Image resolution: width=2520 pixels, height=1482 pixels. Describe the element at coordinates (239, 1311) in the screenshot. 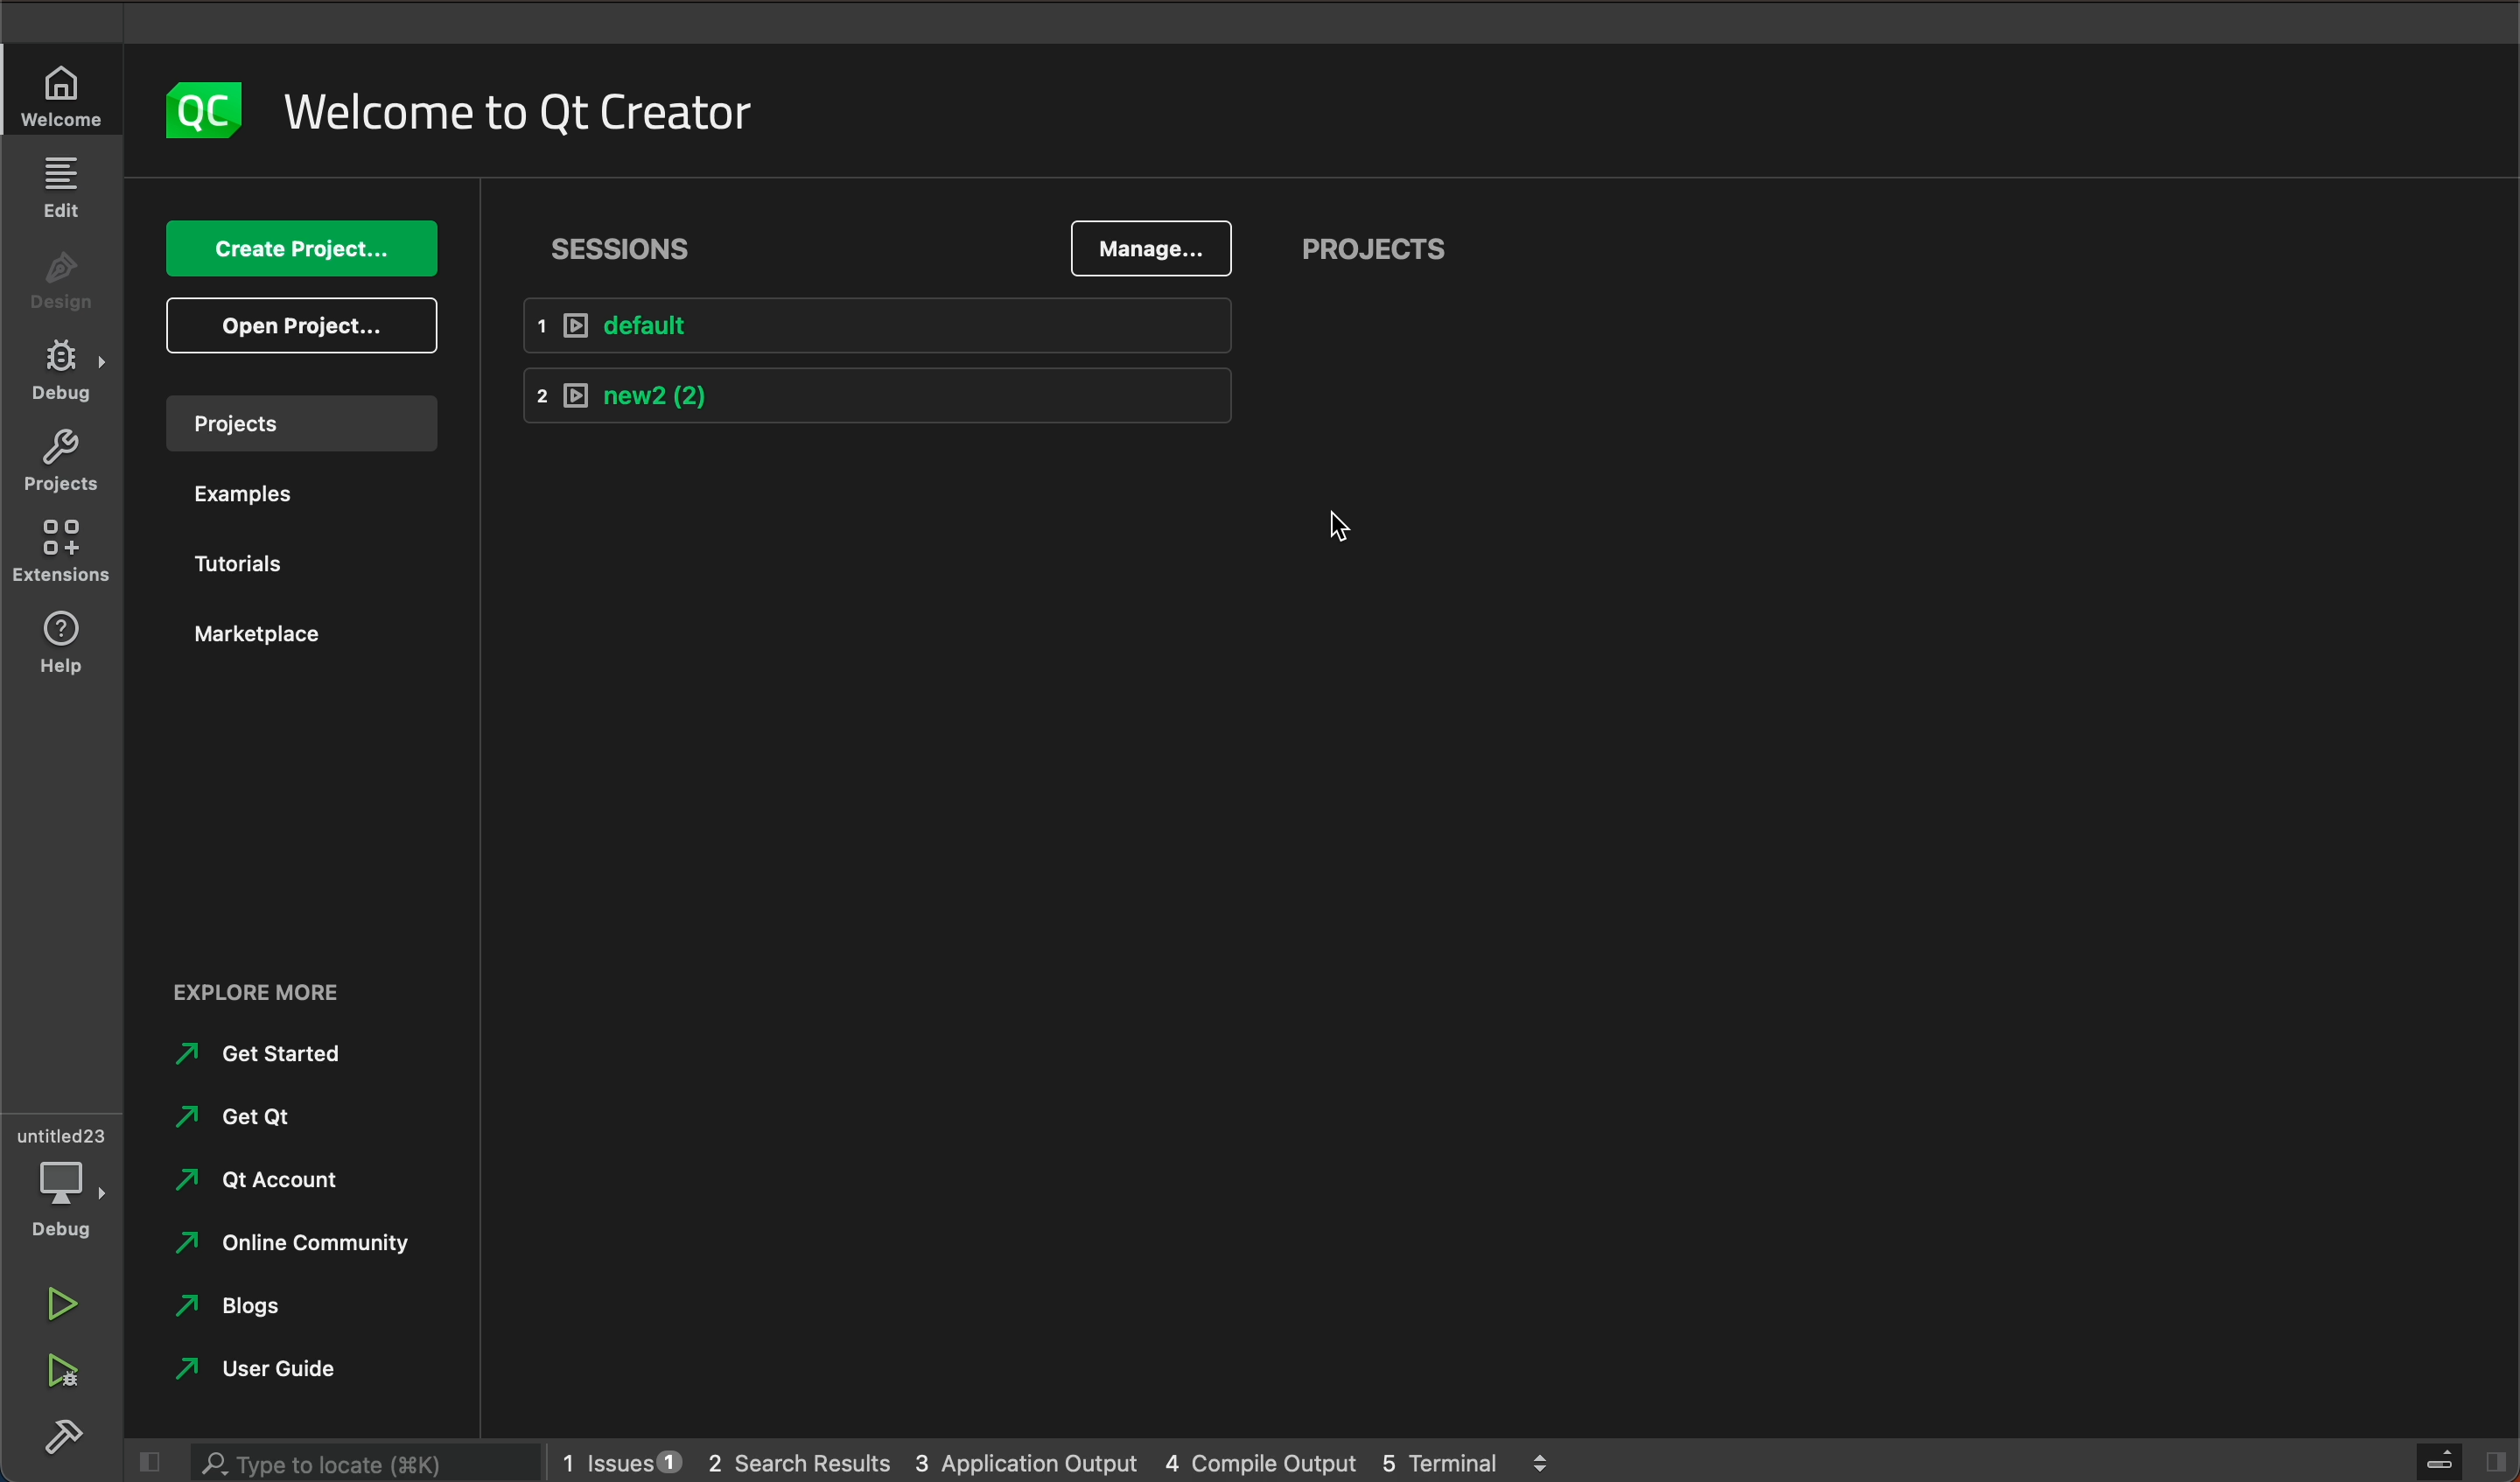

I see `Blogs` at that location.